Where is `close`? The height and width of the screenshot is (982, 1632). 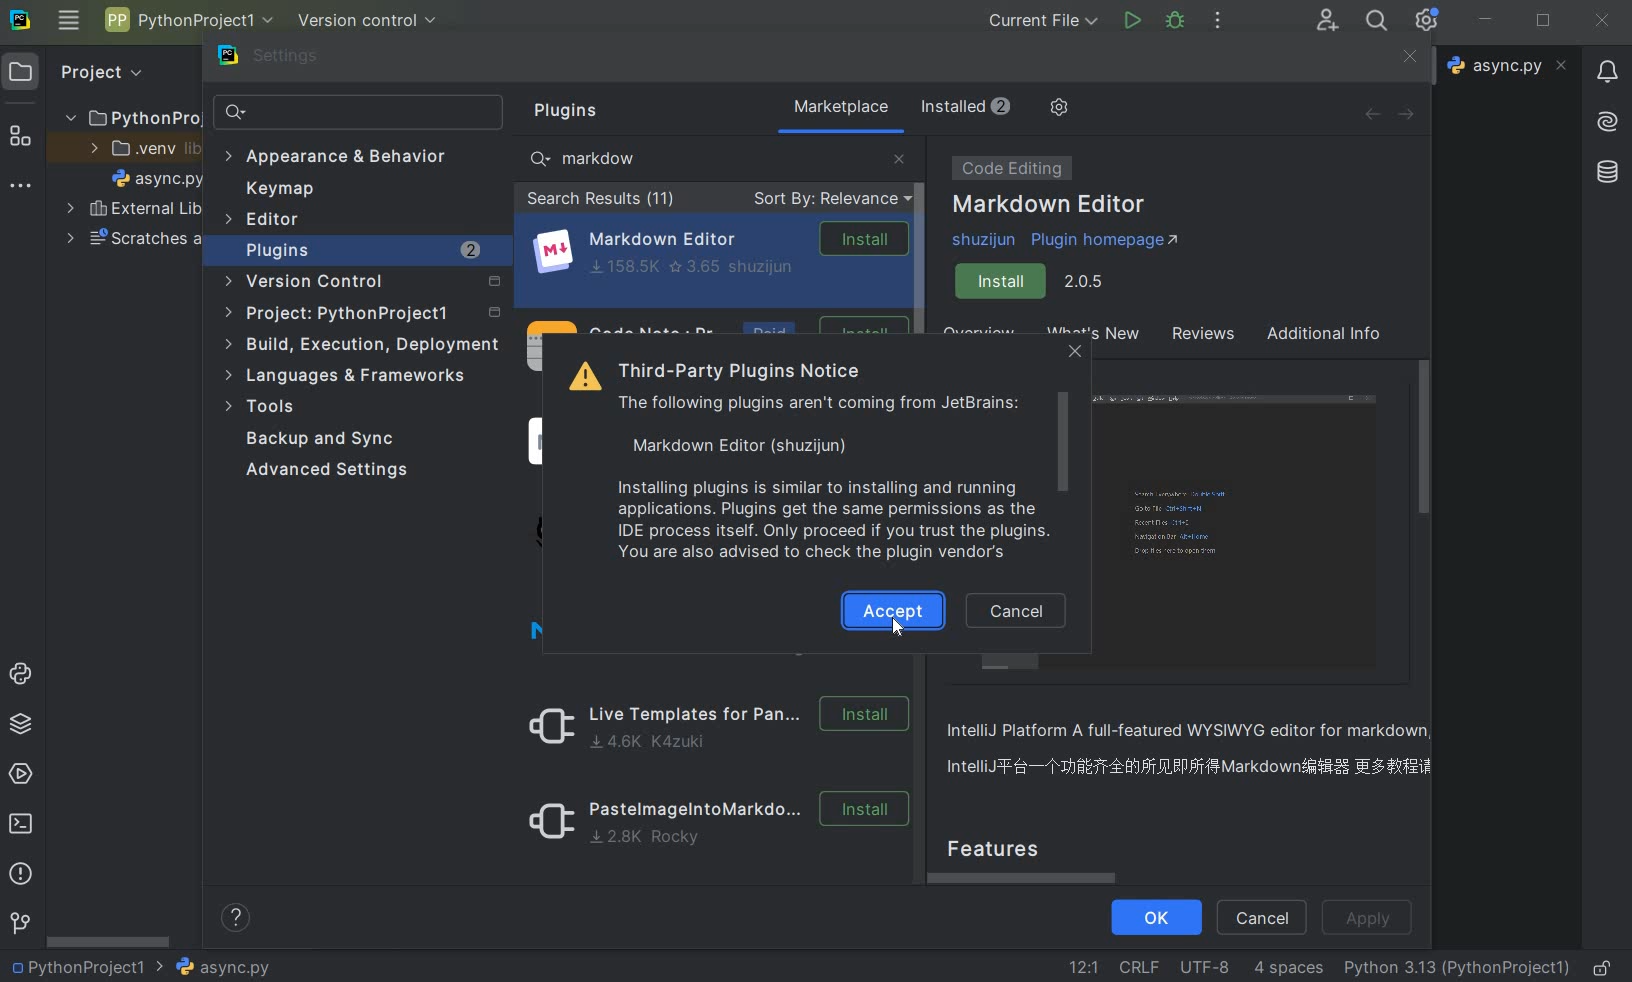 close is located at coordinates (899, 157).